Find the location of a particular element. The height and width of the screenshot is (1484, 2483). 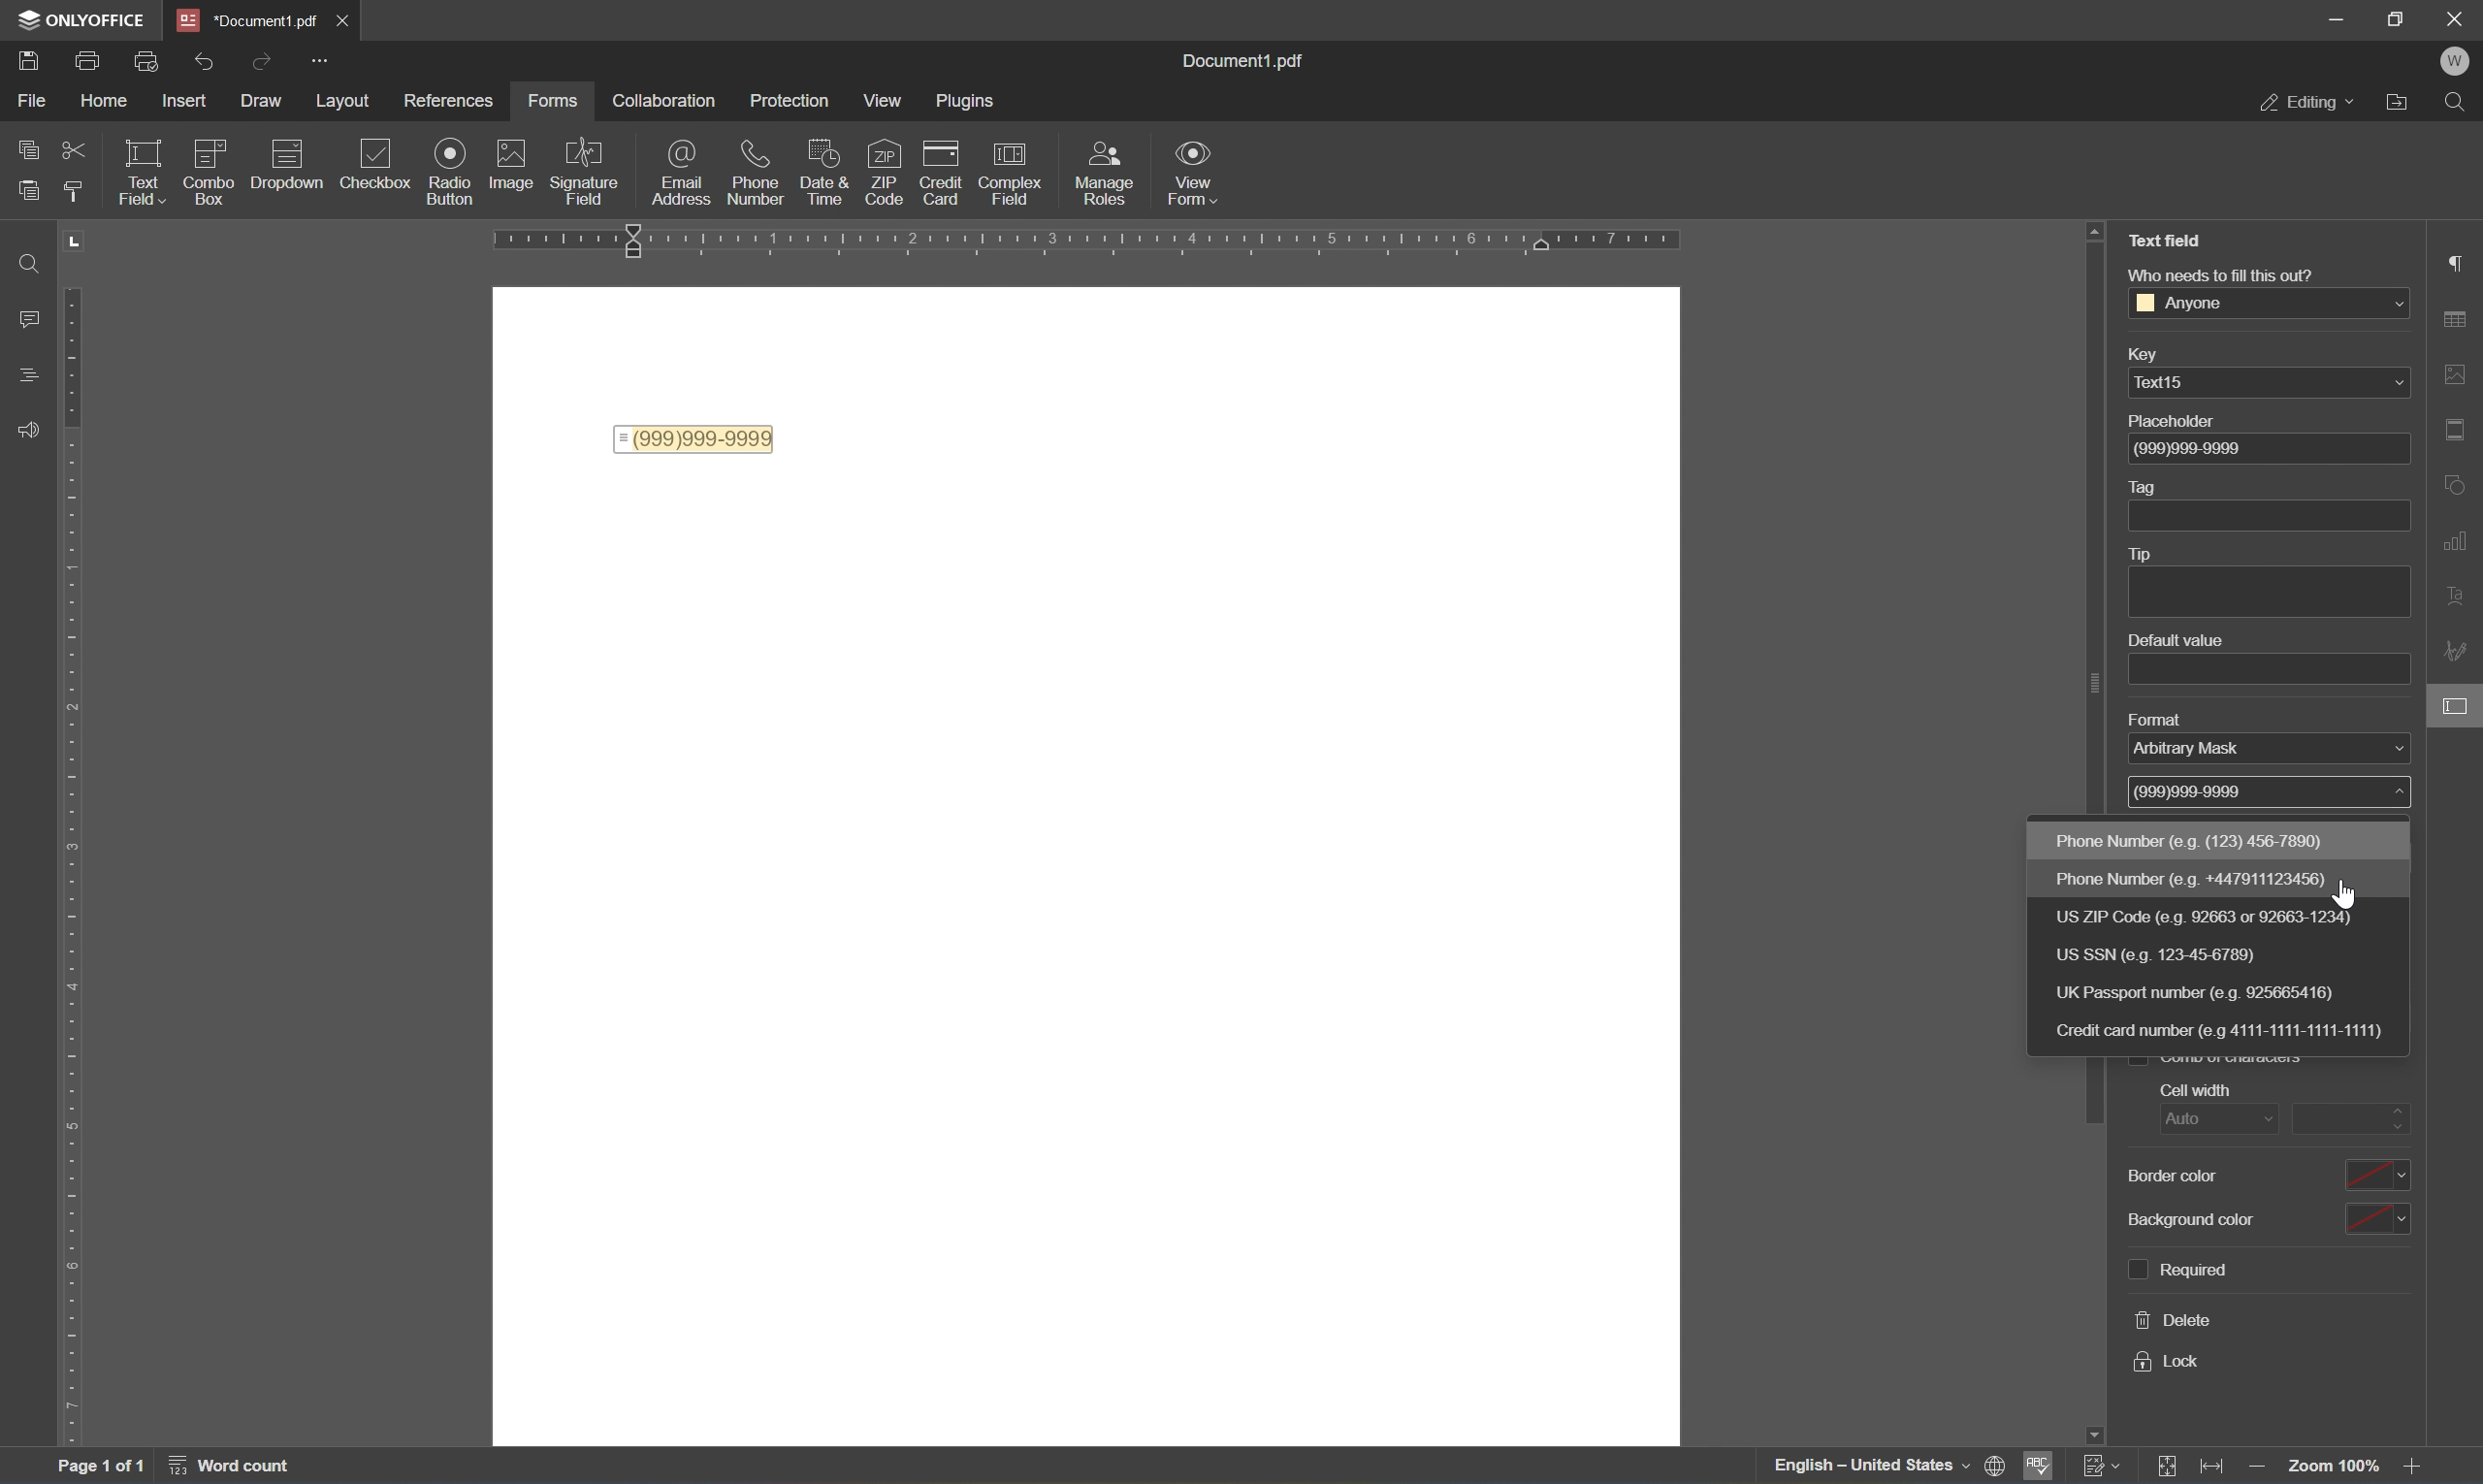

border color is located at coordinates (2263, 1176).